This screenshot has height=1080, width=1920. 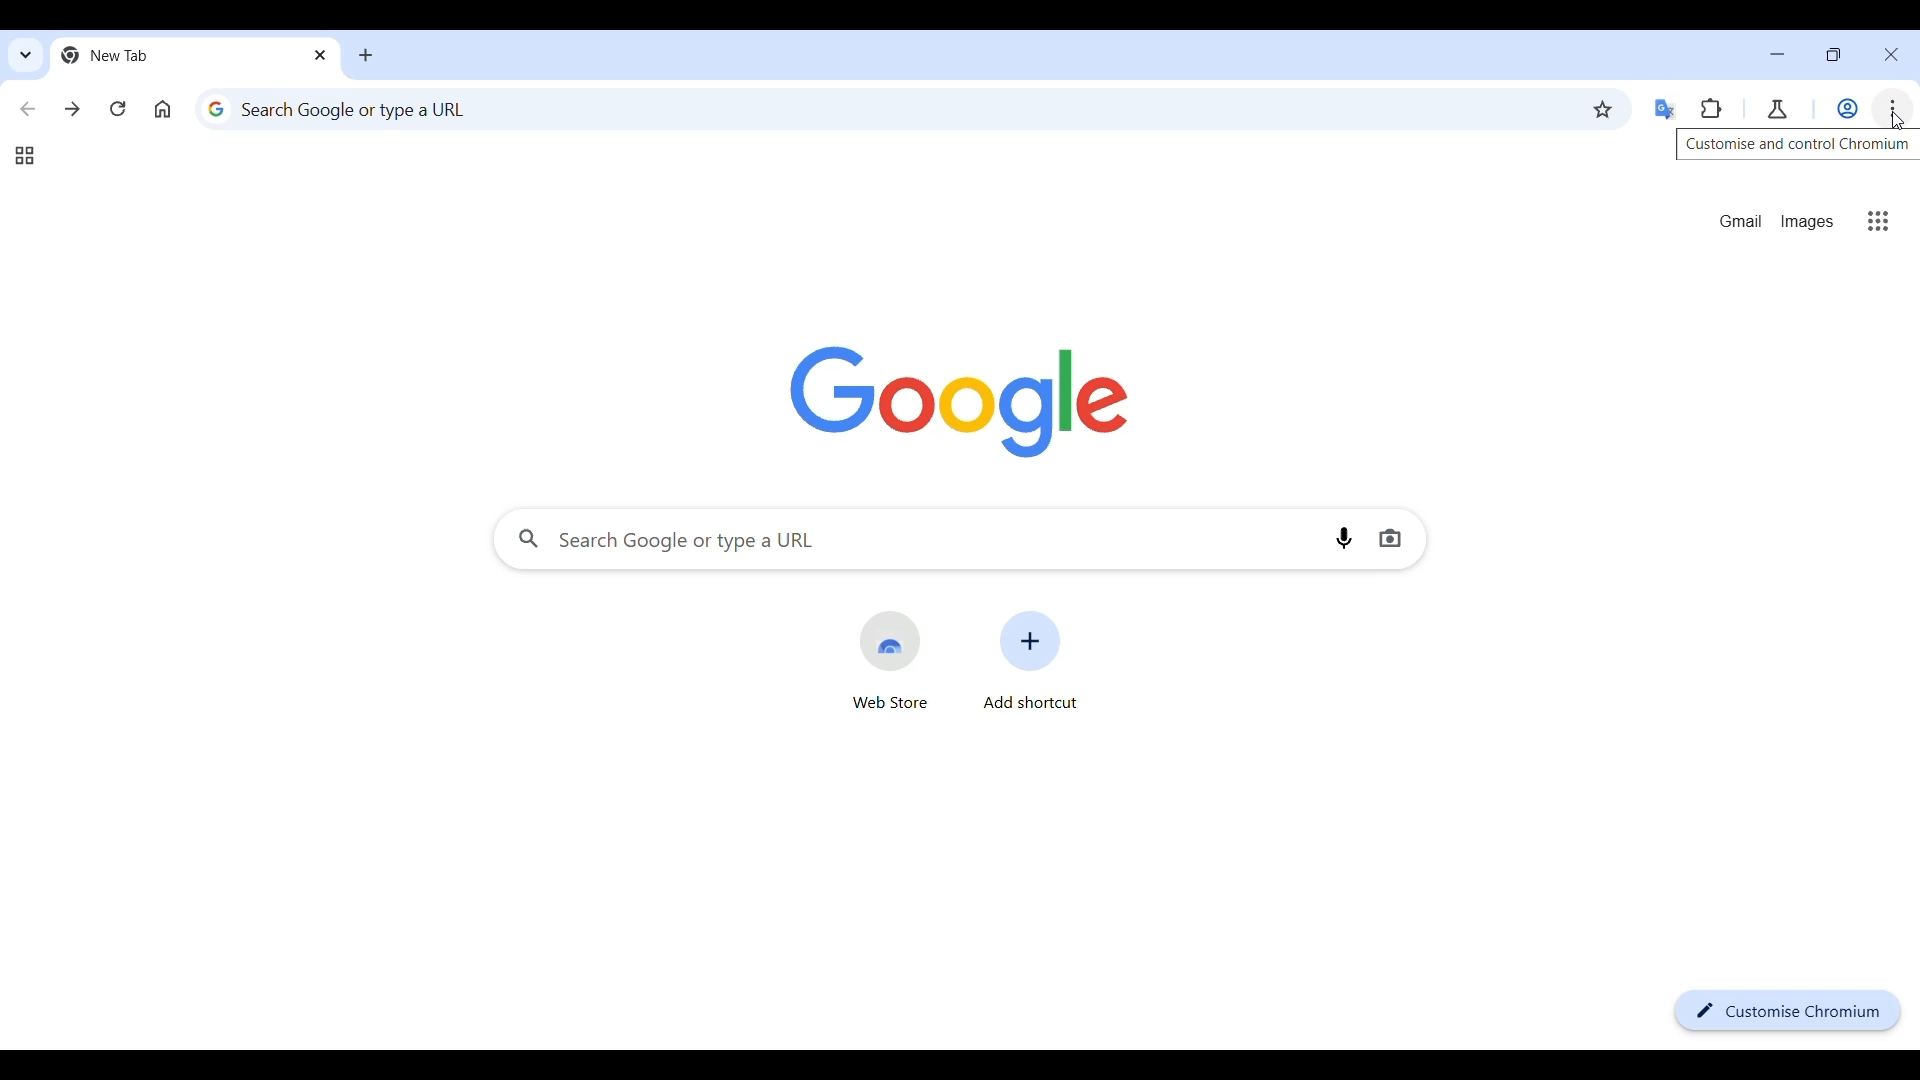 I want to click on Go forward, so click(x=72, y=109).